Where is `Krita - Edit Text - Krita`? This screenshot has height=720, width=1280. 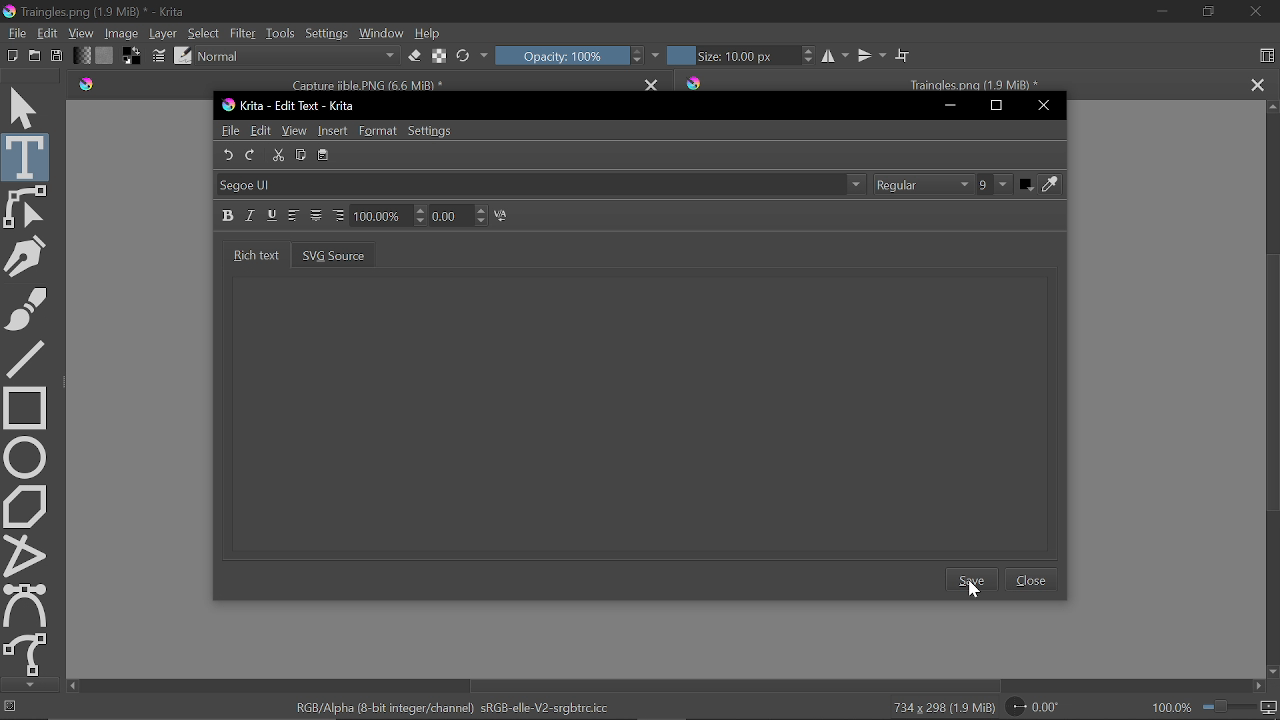 Krita - Edit Text - Krita is located at coordinates (291, 106).